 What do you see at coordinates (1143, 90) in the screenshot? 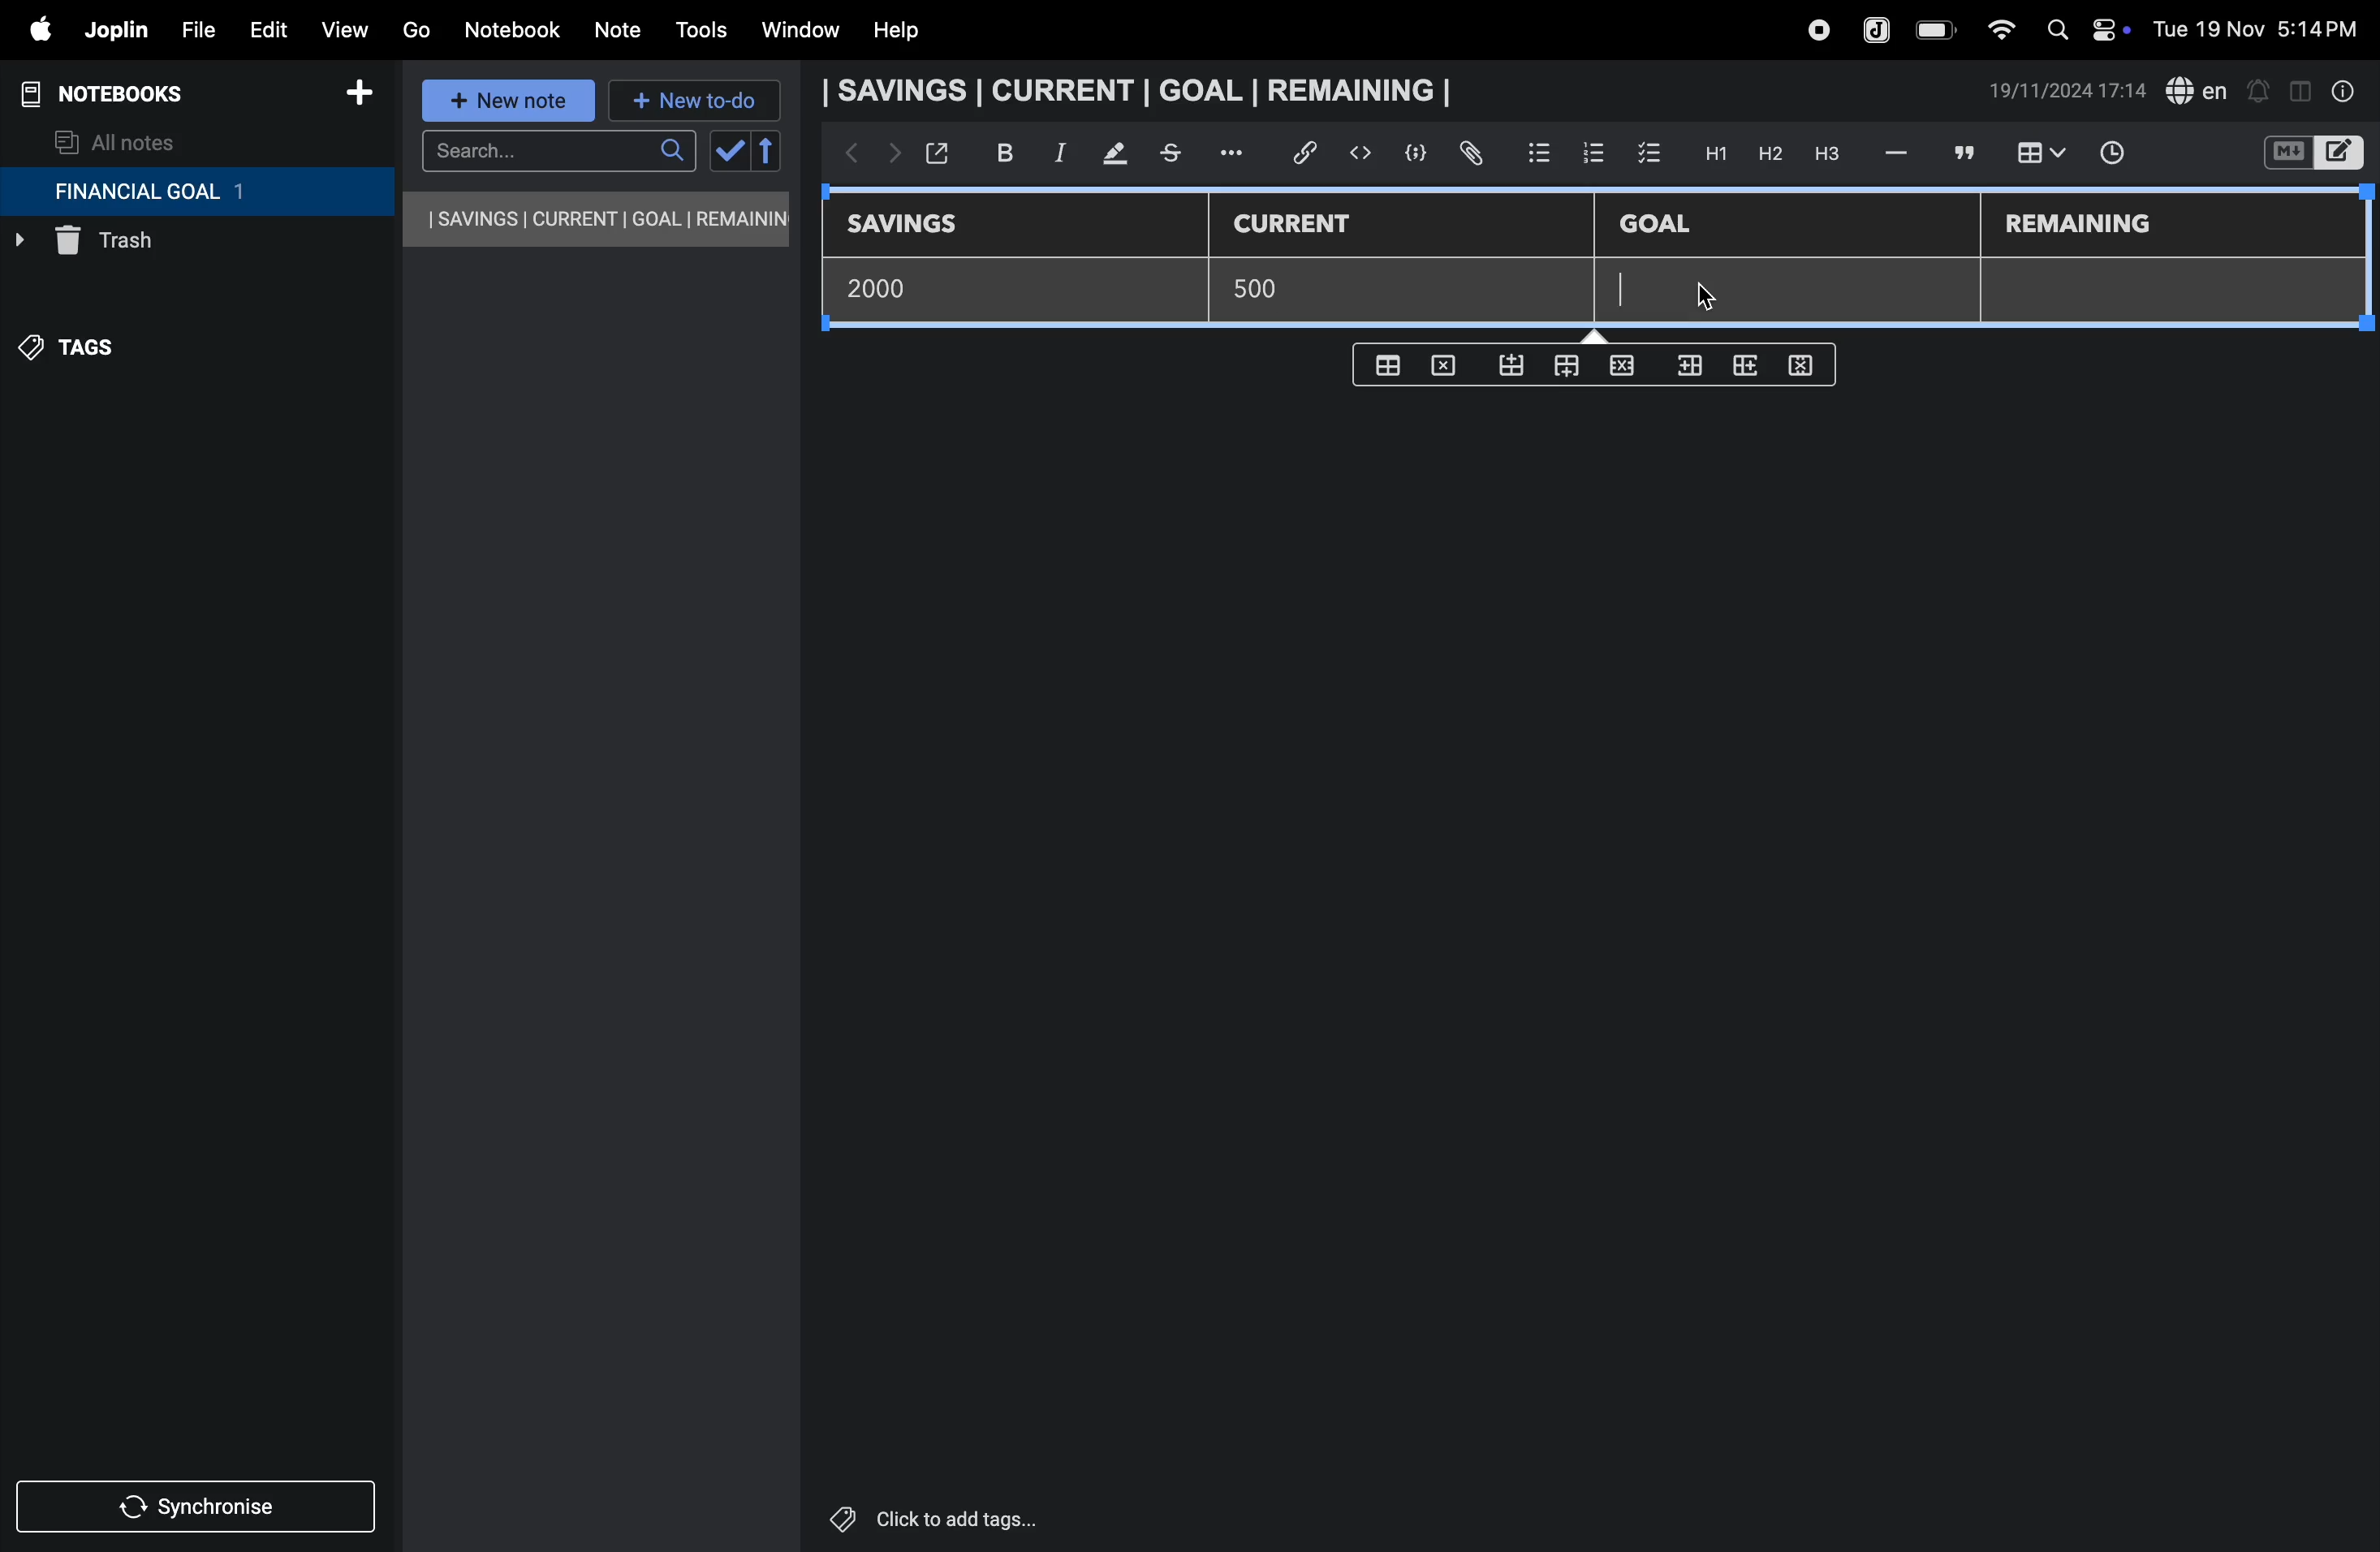
I see `savings current goal remaining` at bounding box center [1143, 90].